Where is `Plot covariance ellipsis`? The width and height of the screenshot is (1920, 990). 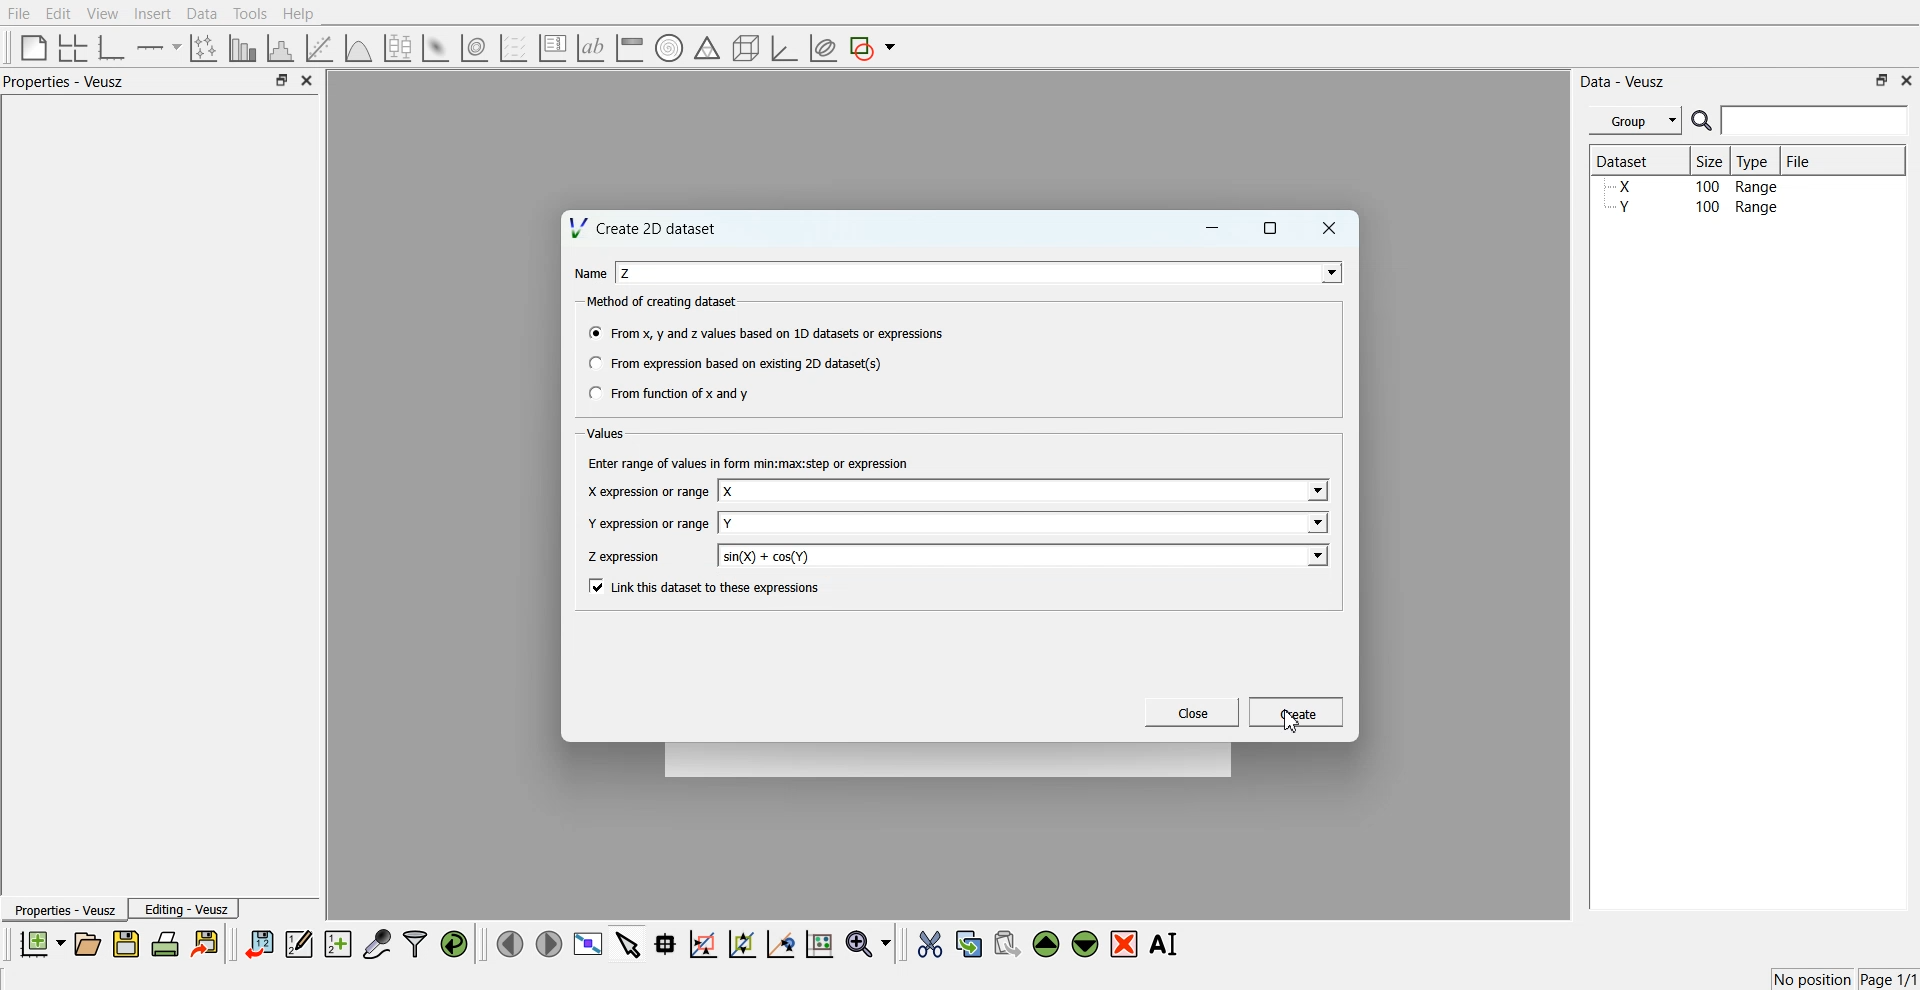 Plot covariance ellipsis is located at coordinates (824, 49).